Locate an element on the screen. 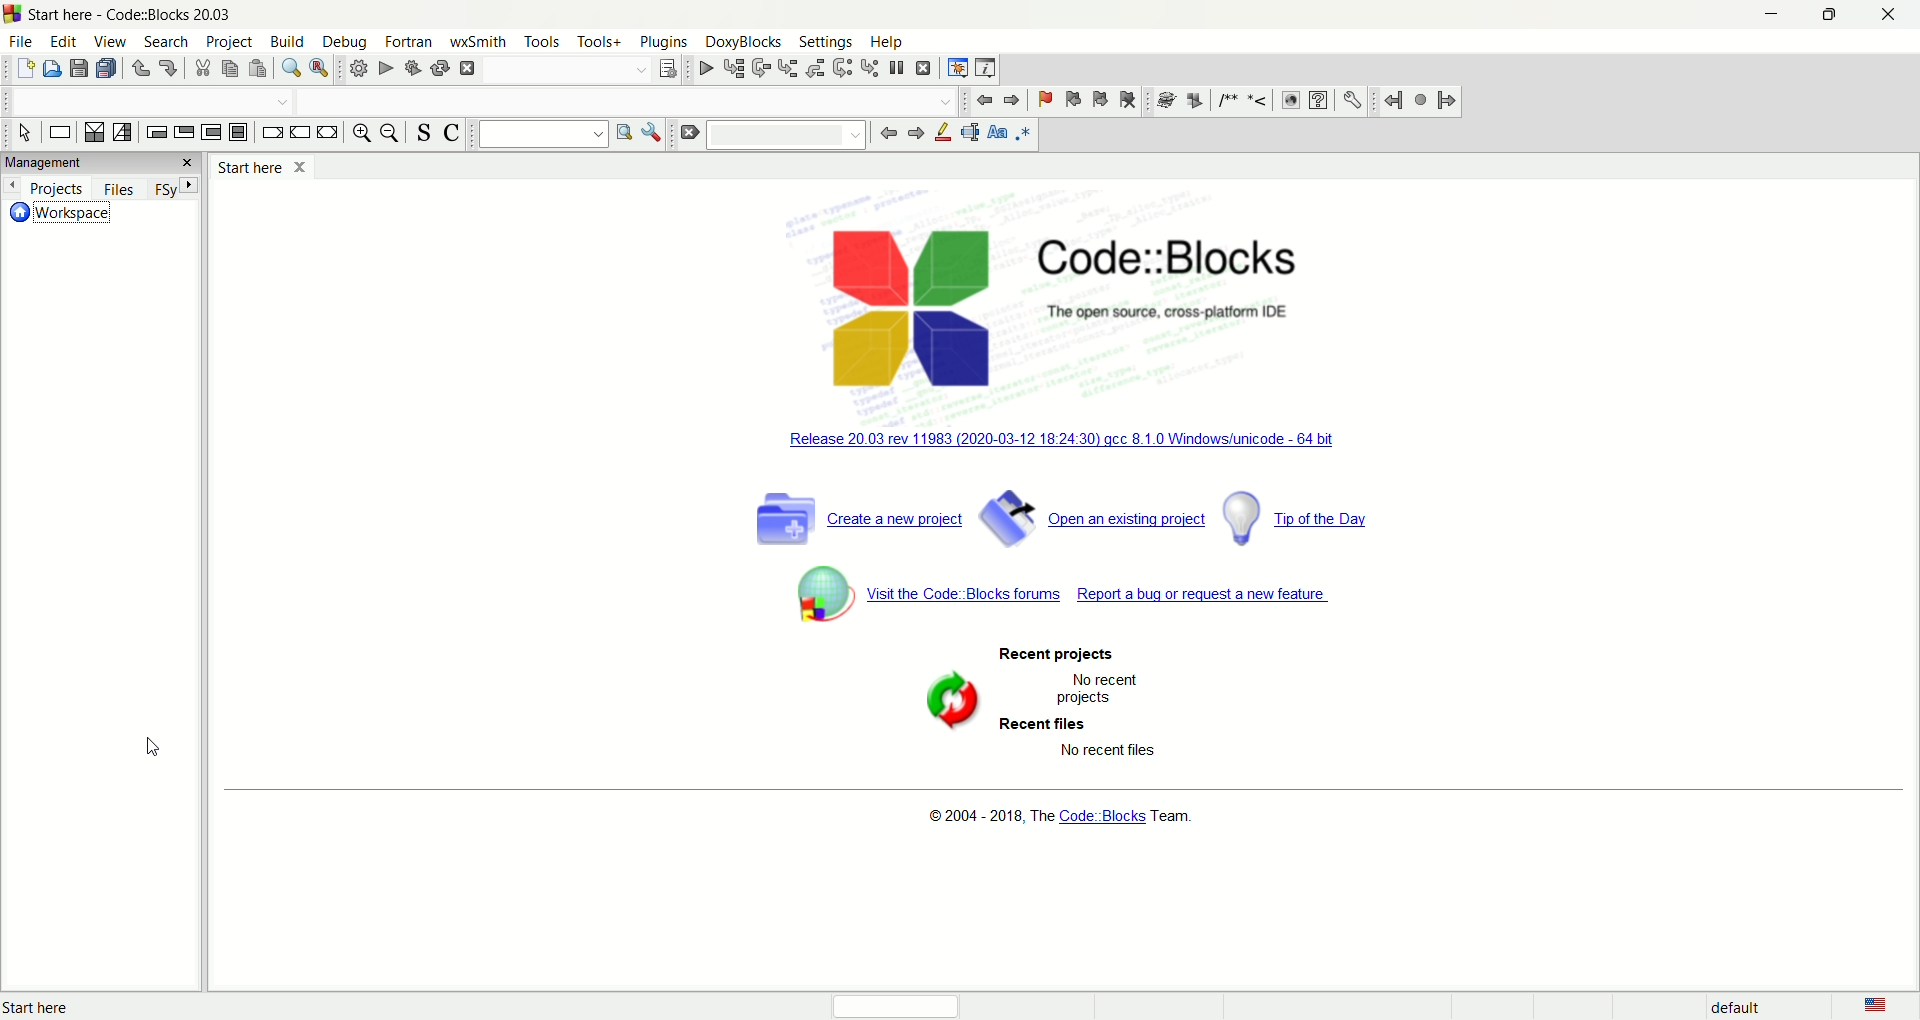 The width and height of the screenshot is (1920, 1020). project is located at coordinates (229, 42).